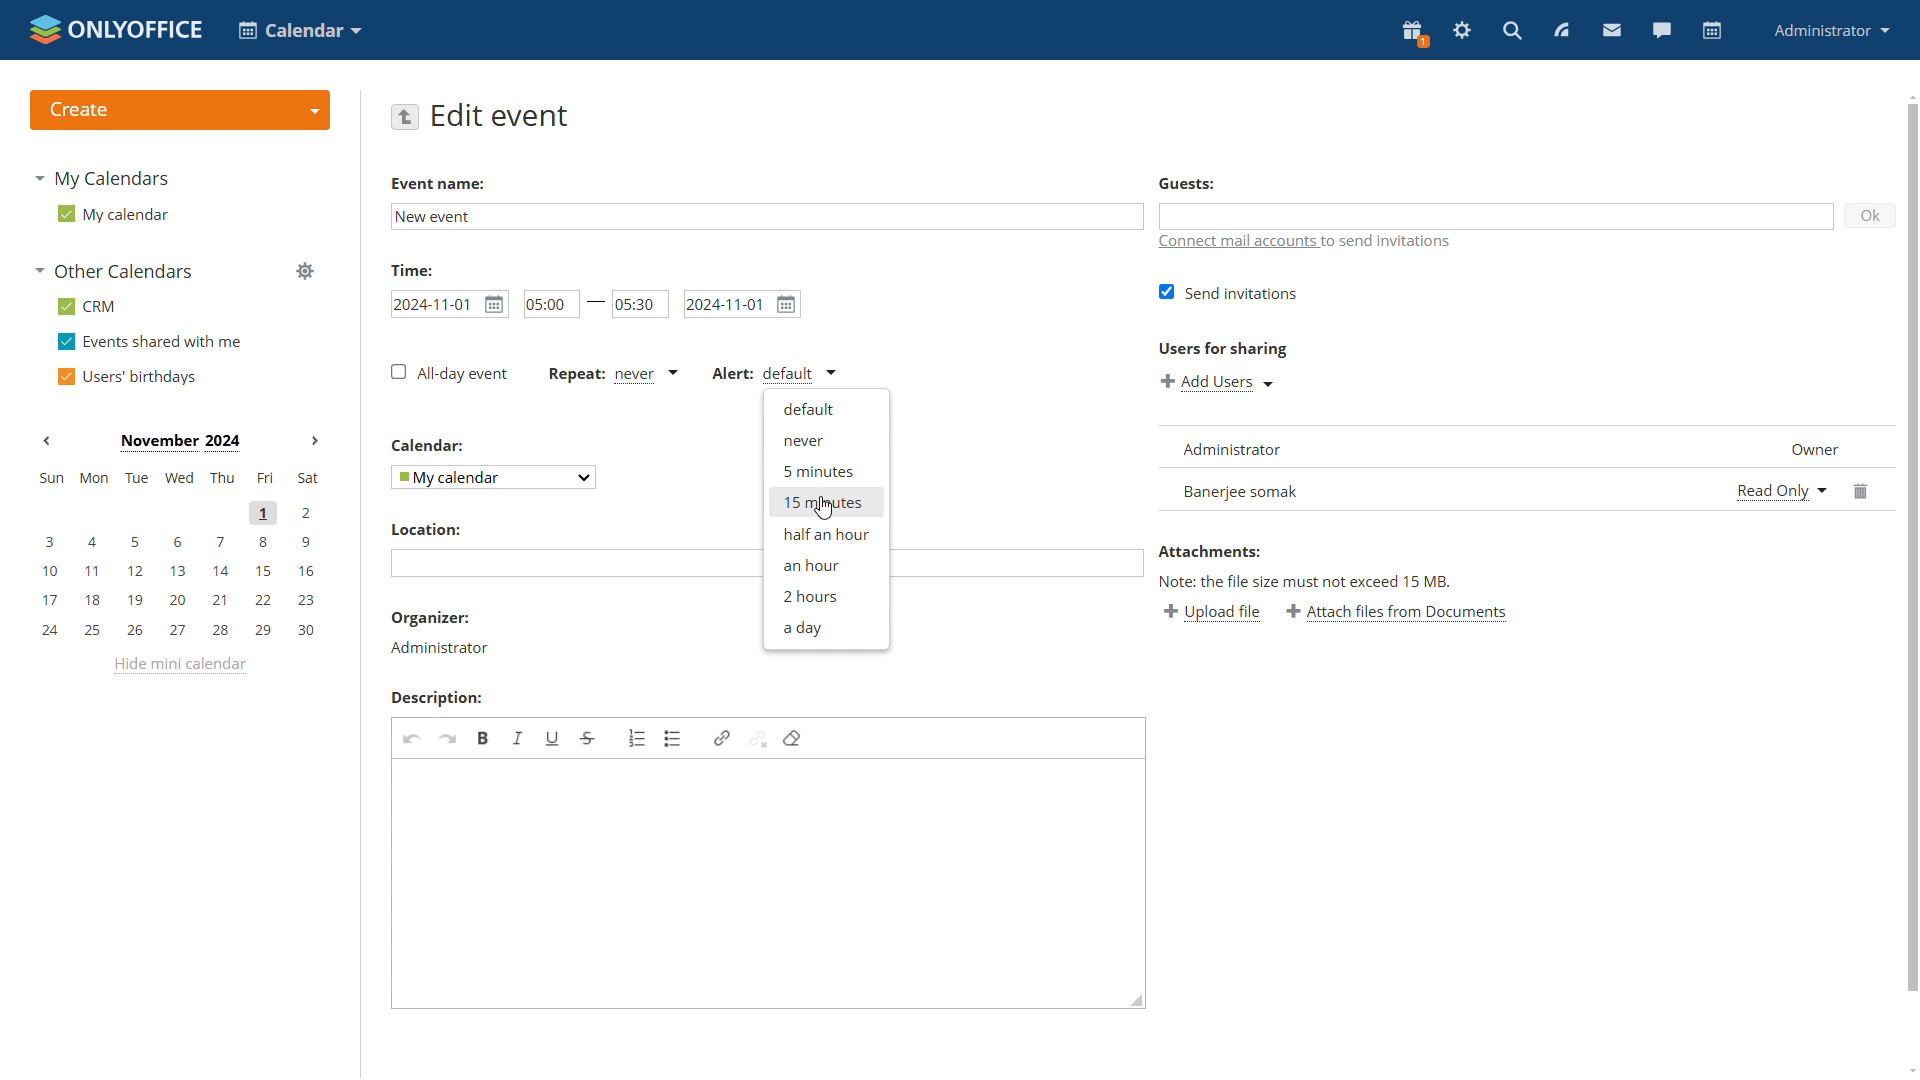 The height and width of the screenshot is (1080, 1920). I want to click on Users for sharing, so click(1226, 349).